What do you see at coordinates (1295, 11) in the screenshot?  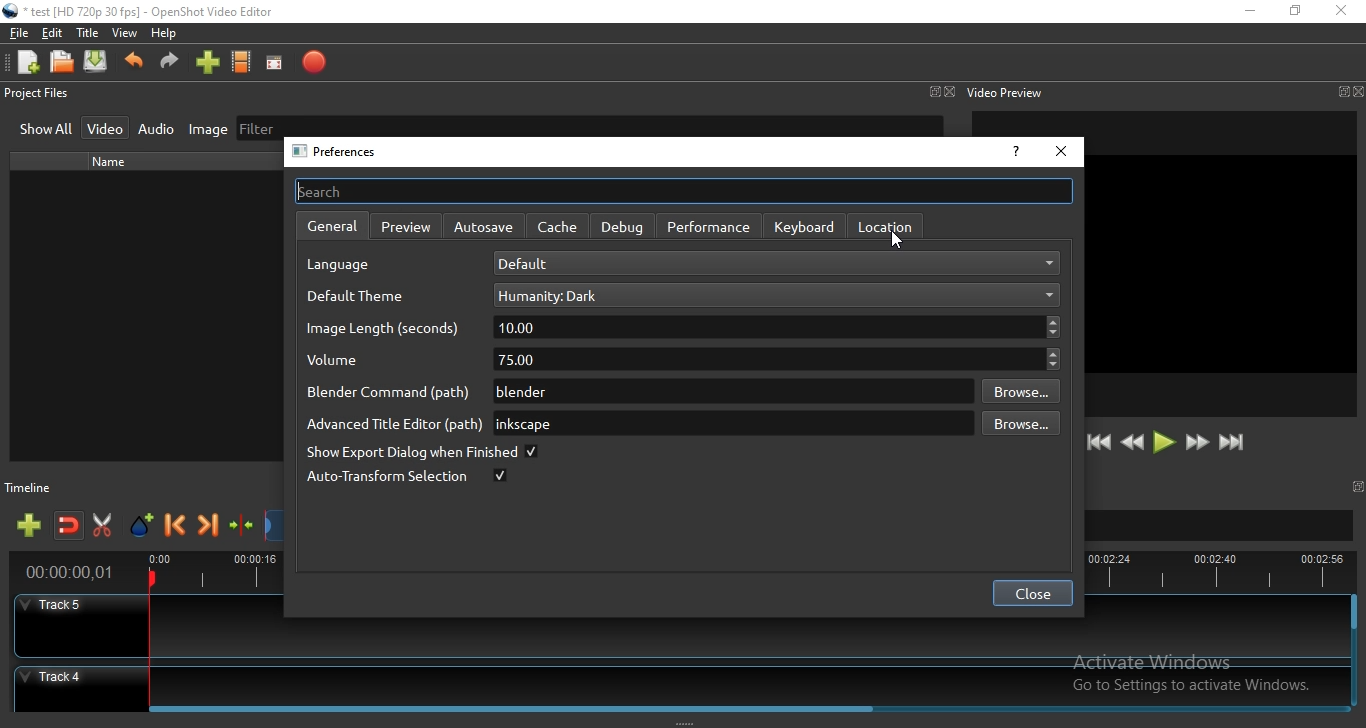 I see `Restore` at bounding box center [1295, 11].